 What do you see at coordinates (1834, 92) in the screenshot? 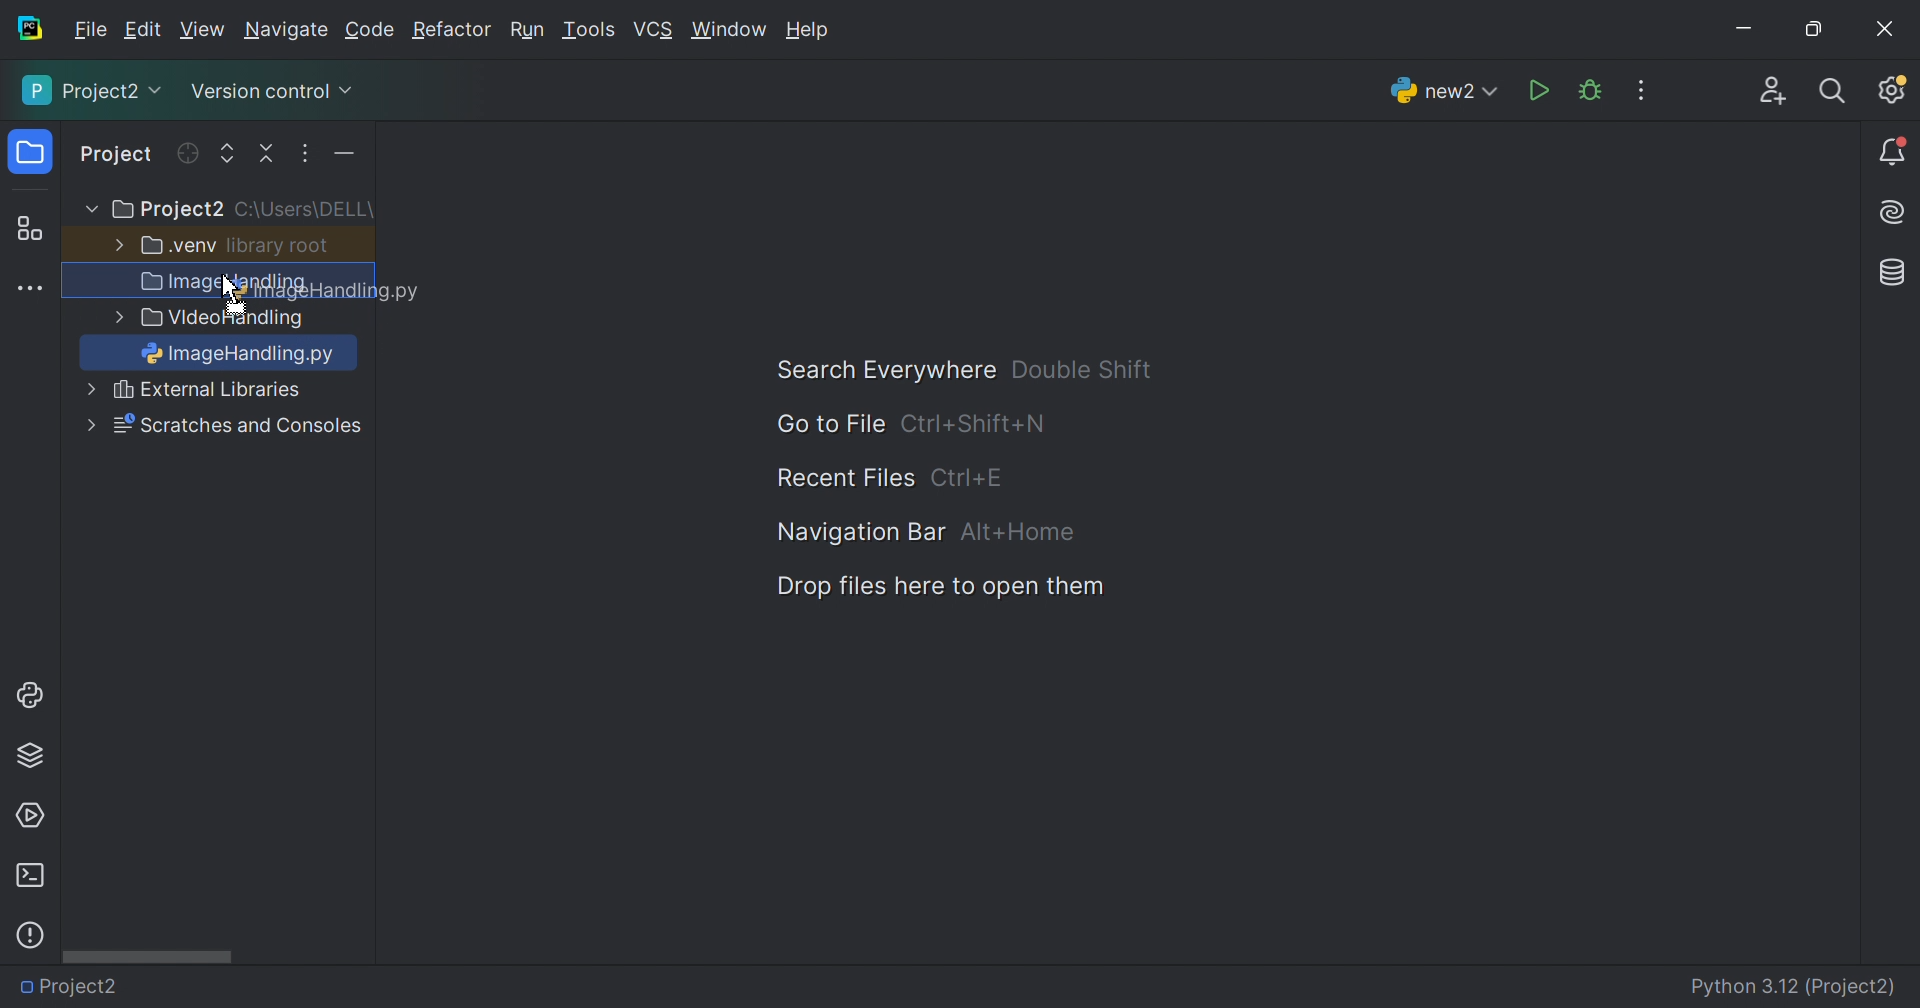
I see `Search everywhere` at bounding box center [1834, 92].